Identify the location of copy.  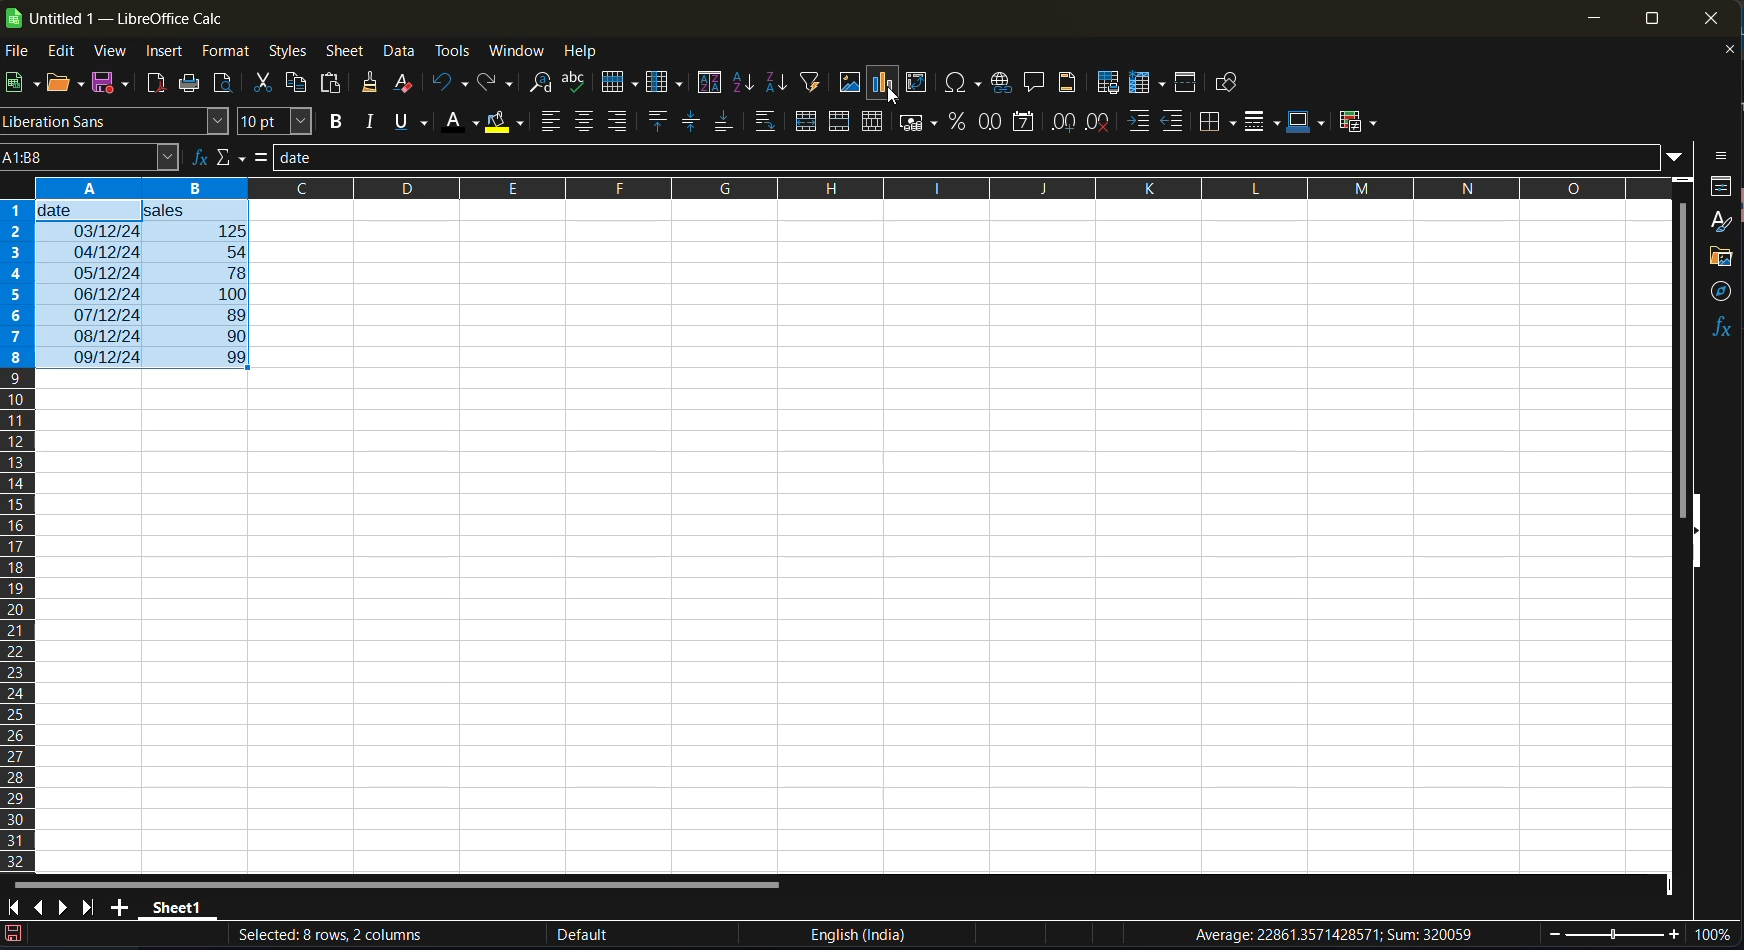
(300, 86).